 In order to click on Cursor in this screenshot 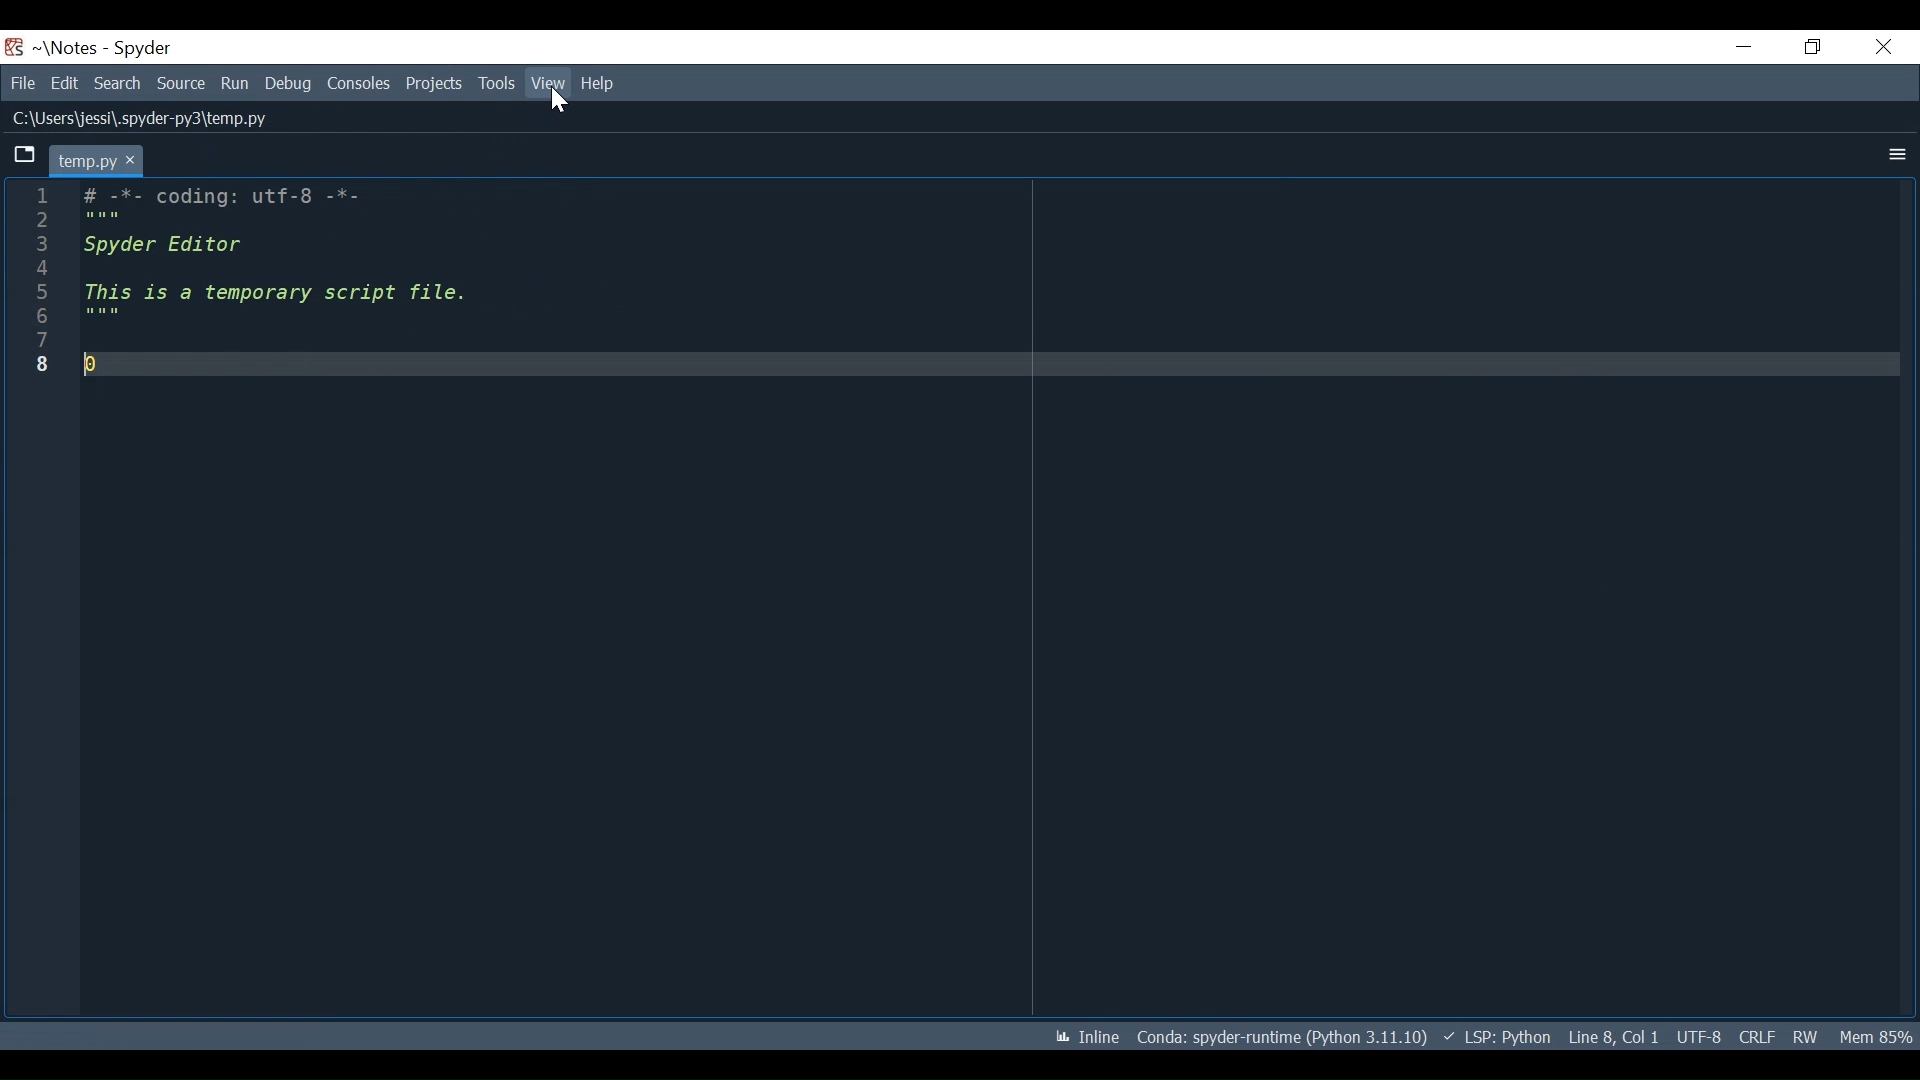, I will do `click(557, 100)`.